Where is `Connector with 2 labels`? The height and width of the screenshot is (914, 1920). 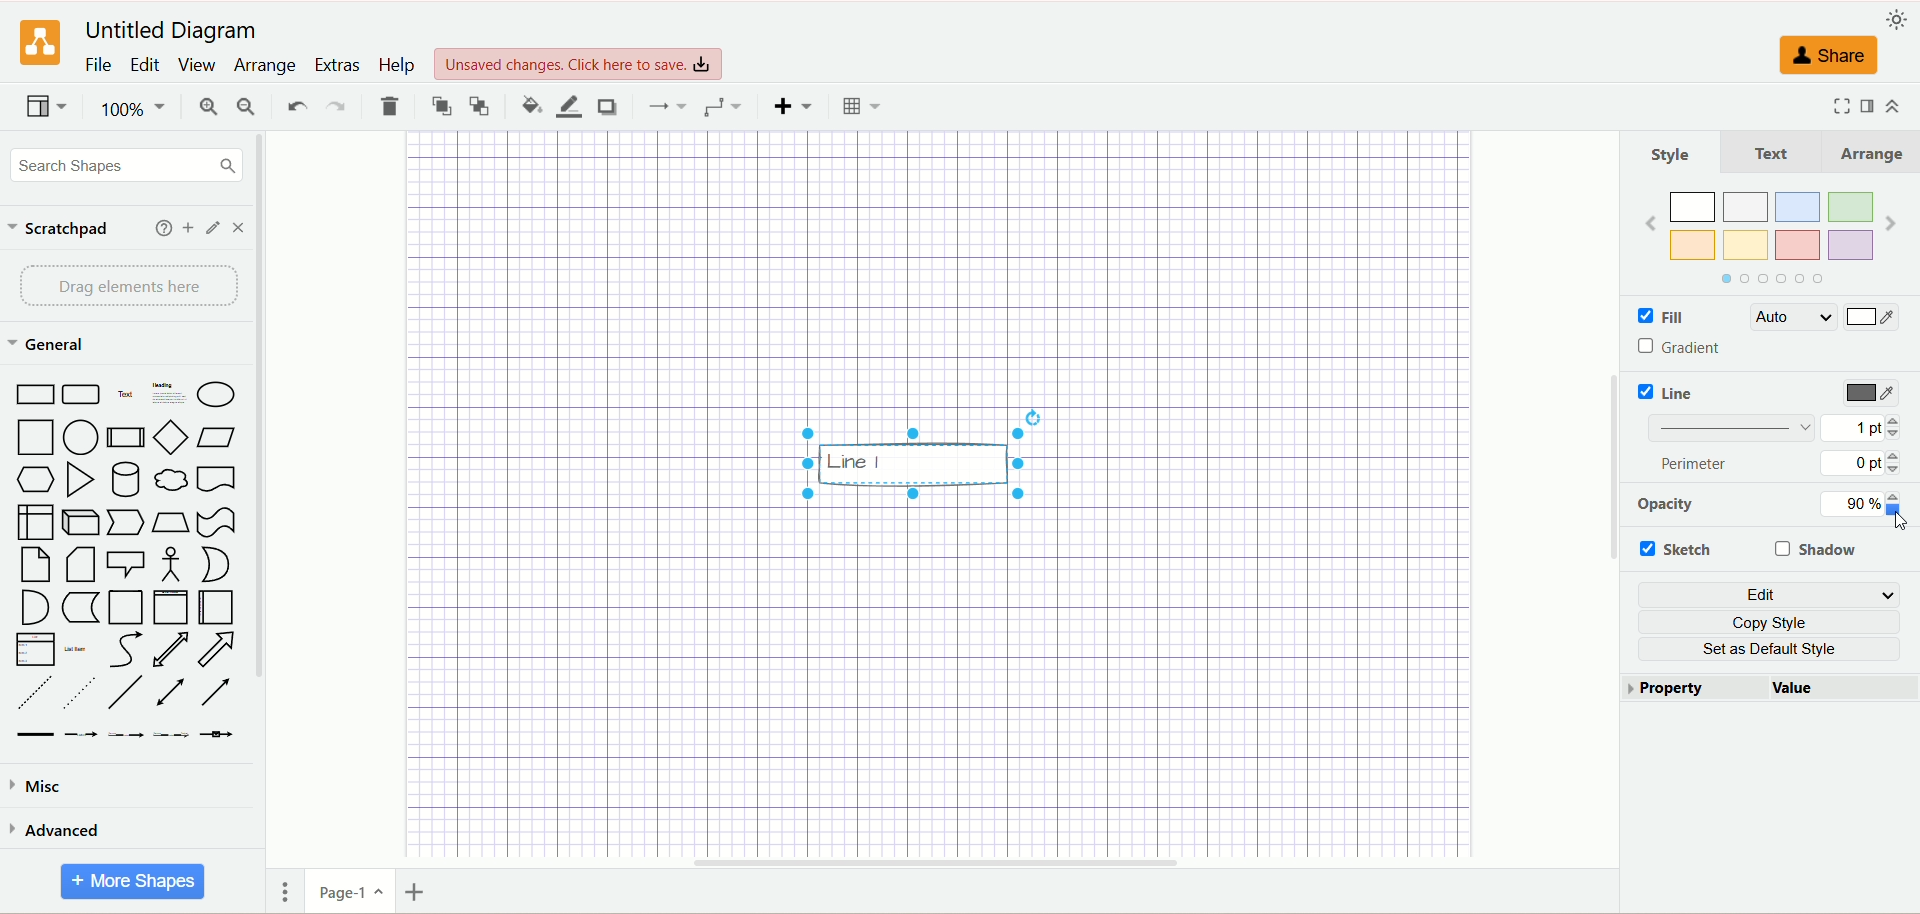
Connector with 2 labels is located at coordinates (123, 736).